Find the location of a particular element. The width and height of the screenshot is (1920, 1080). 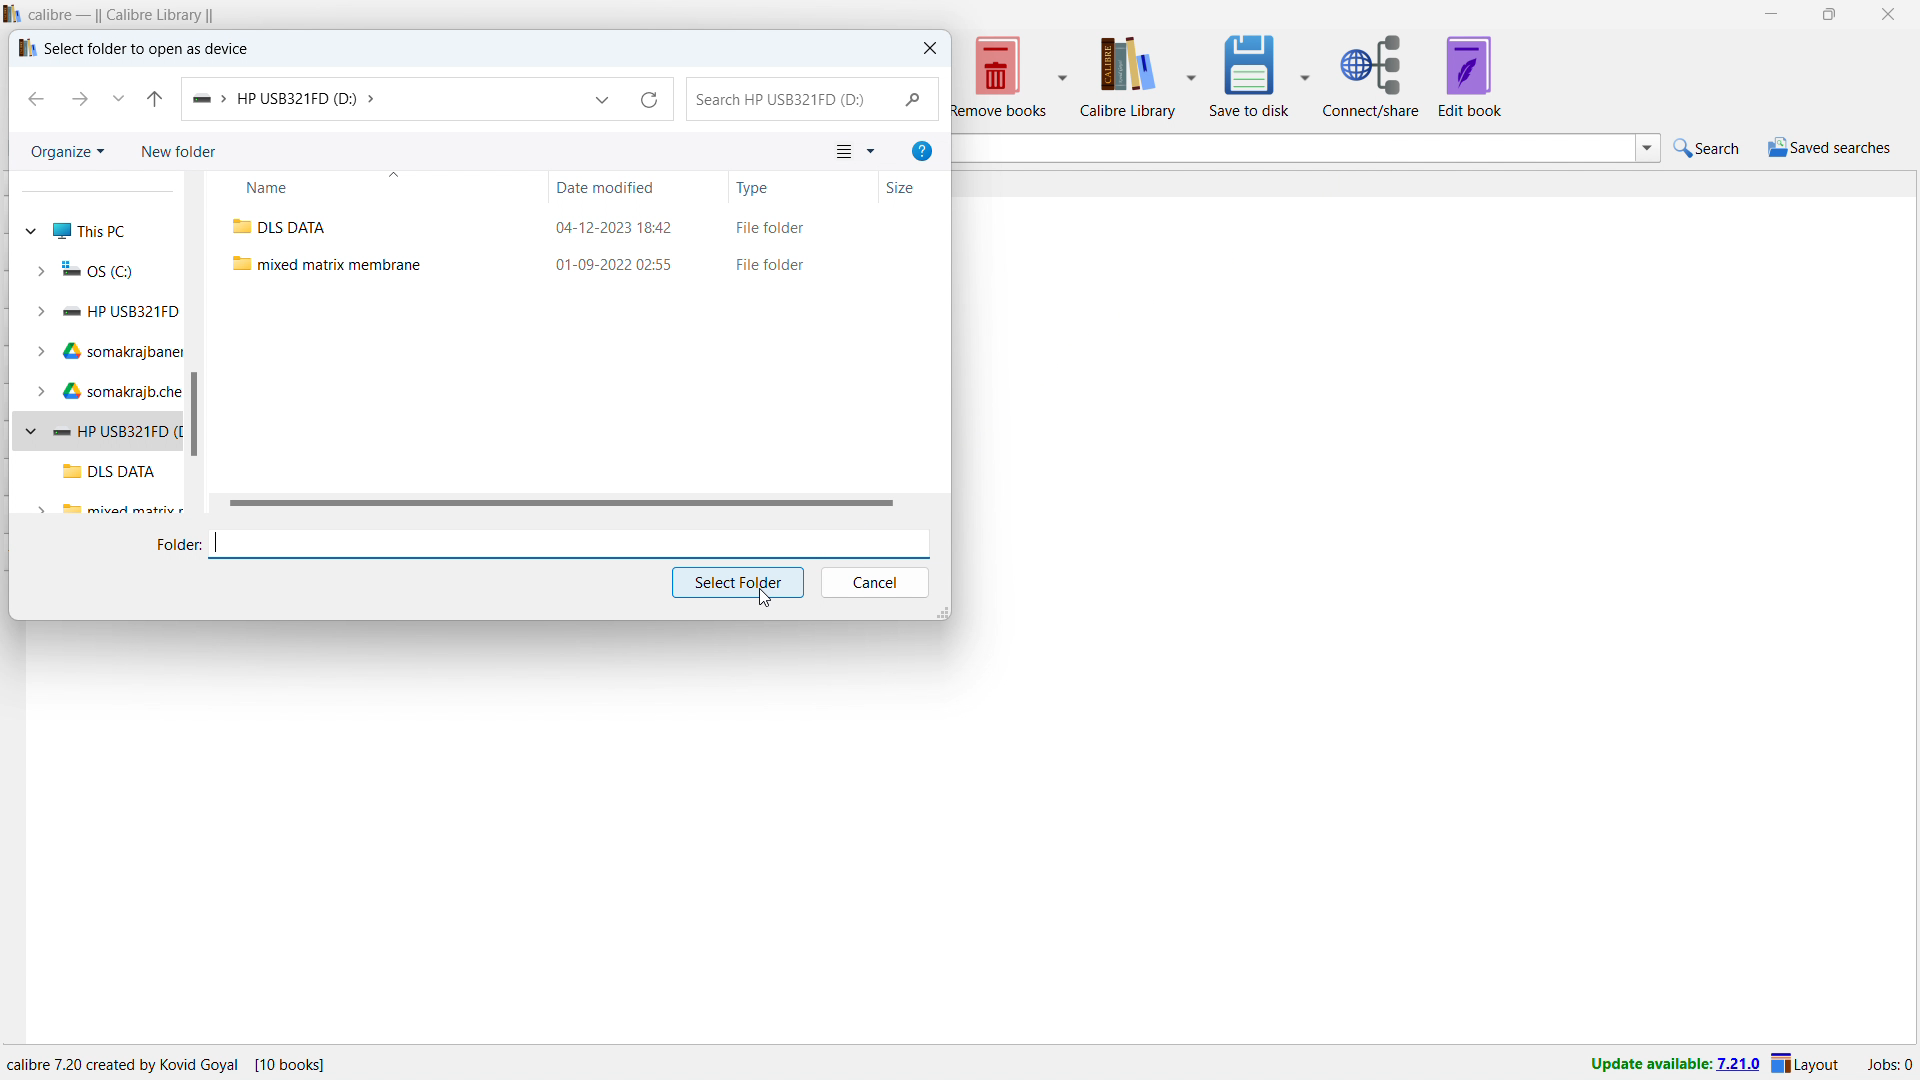

new folder is located at coordinates (176, 152).